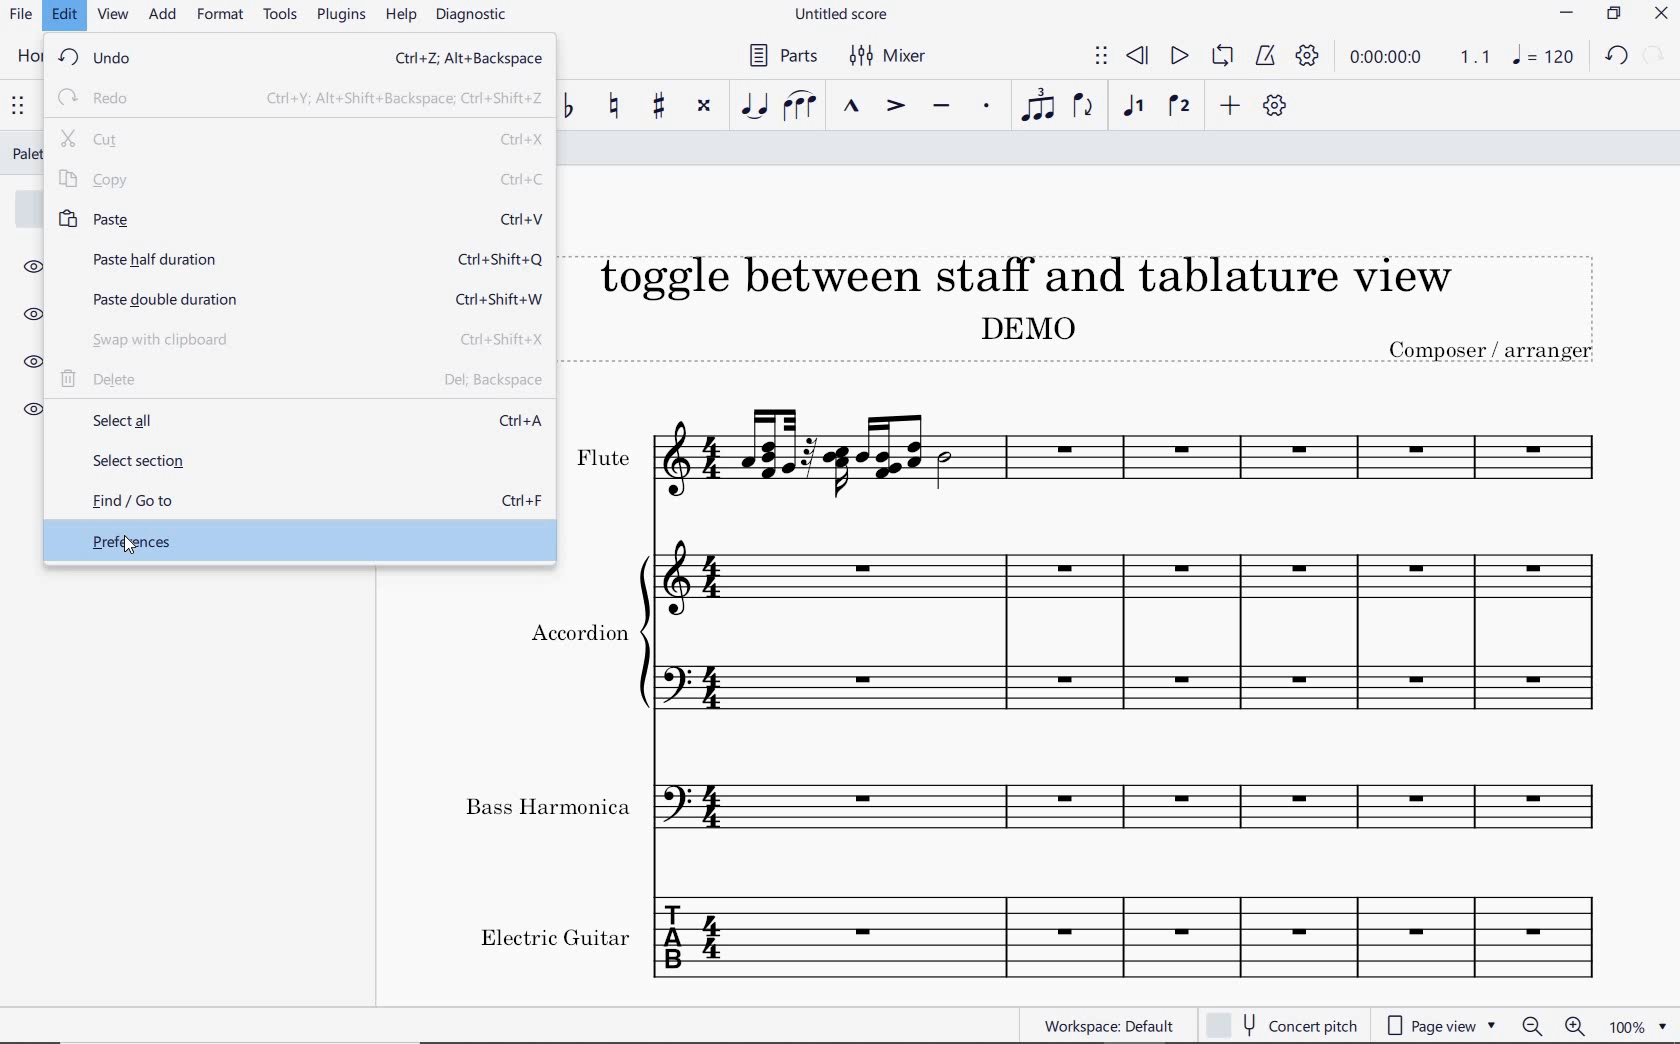  What do you see at coordinates (298, 60) in the screenshot?
I see `undo` at bounding box center [298, 60].